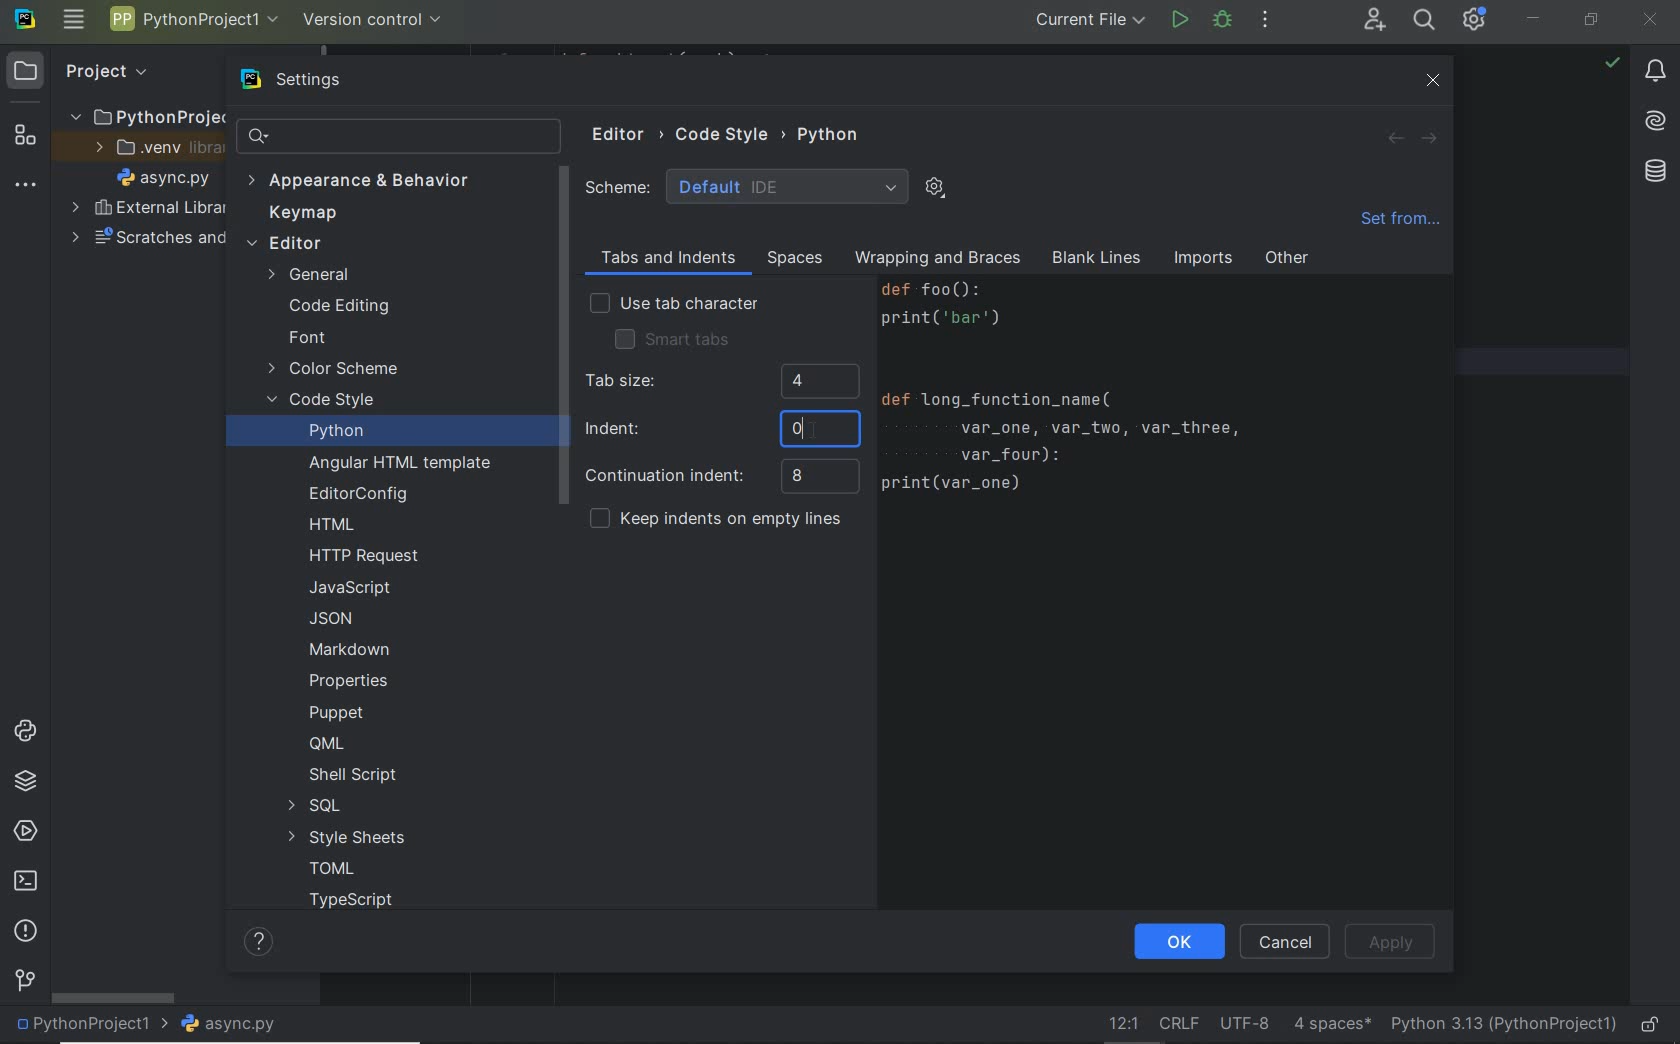 This screenshot has height=1044, width=1680. I want to click on problems, so click(24, 932).